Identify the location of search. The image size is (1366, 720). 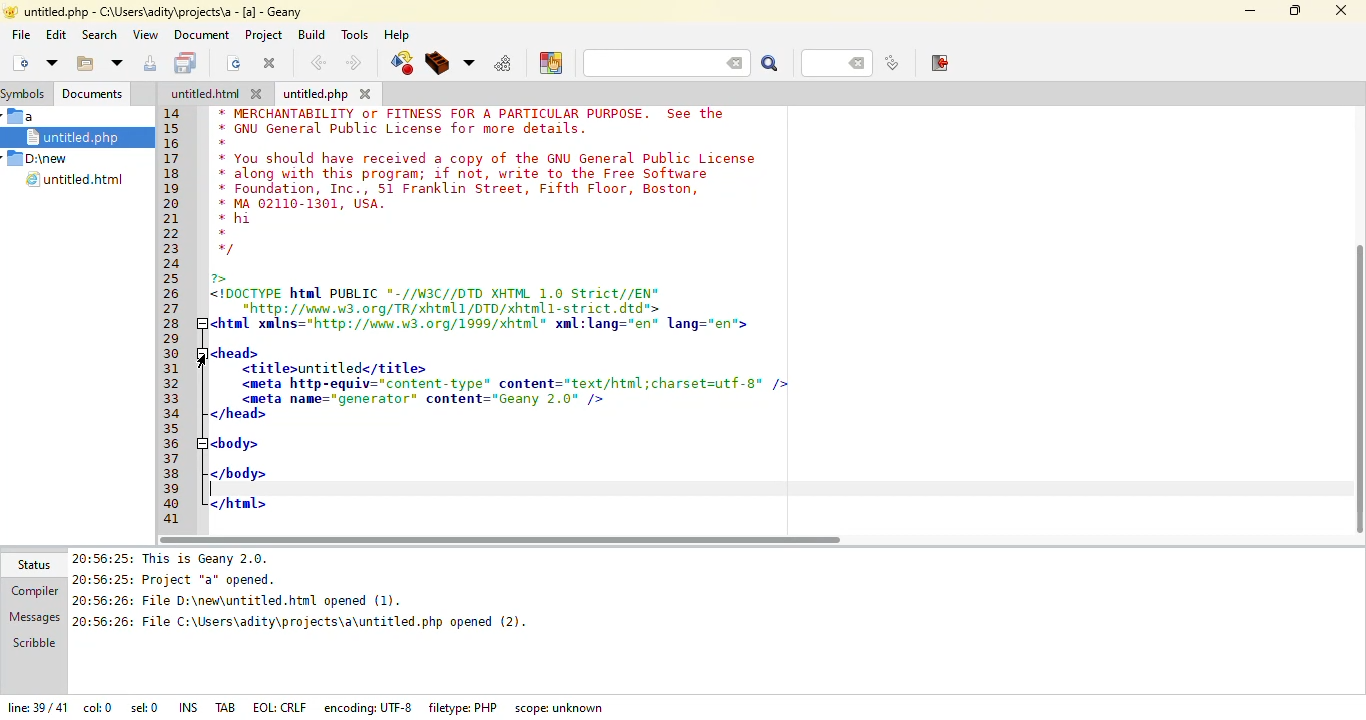
(101, 36).